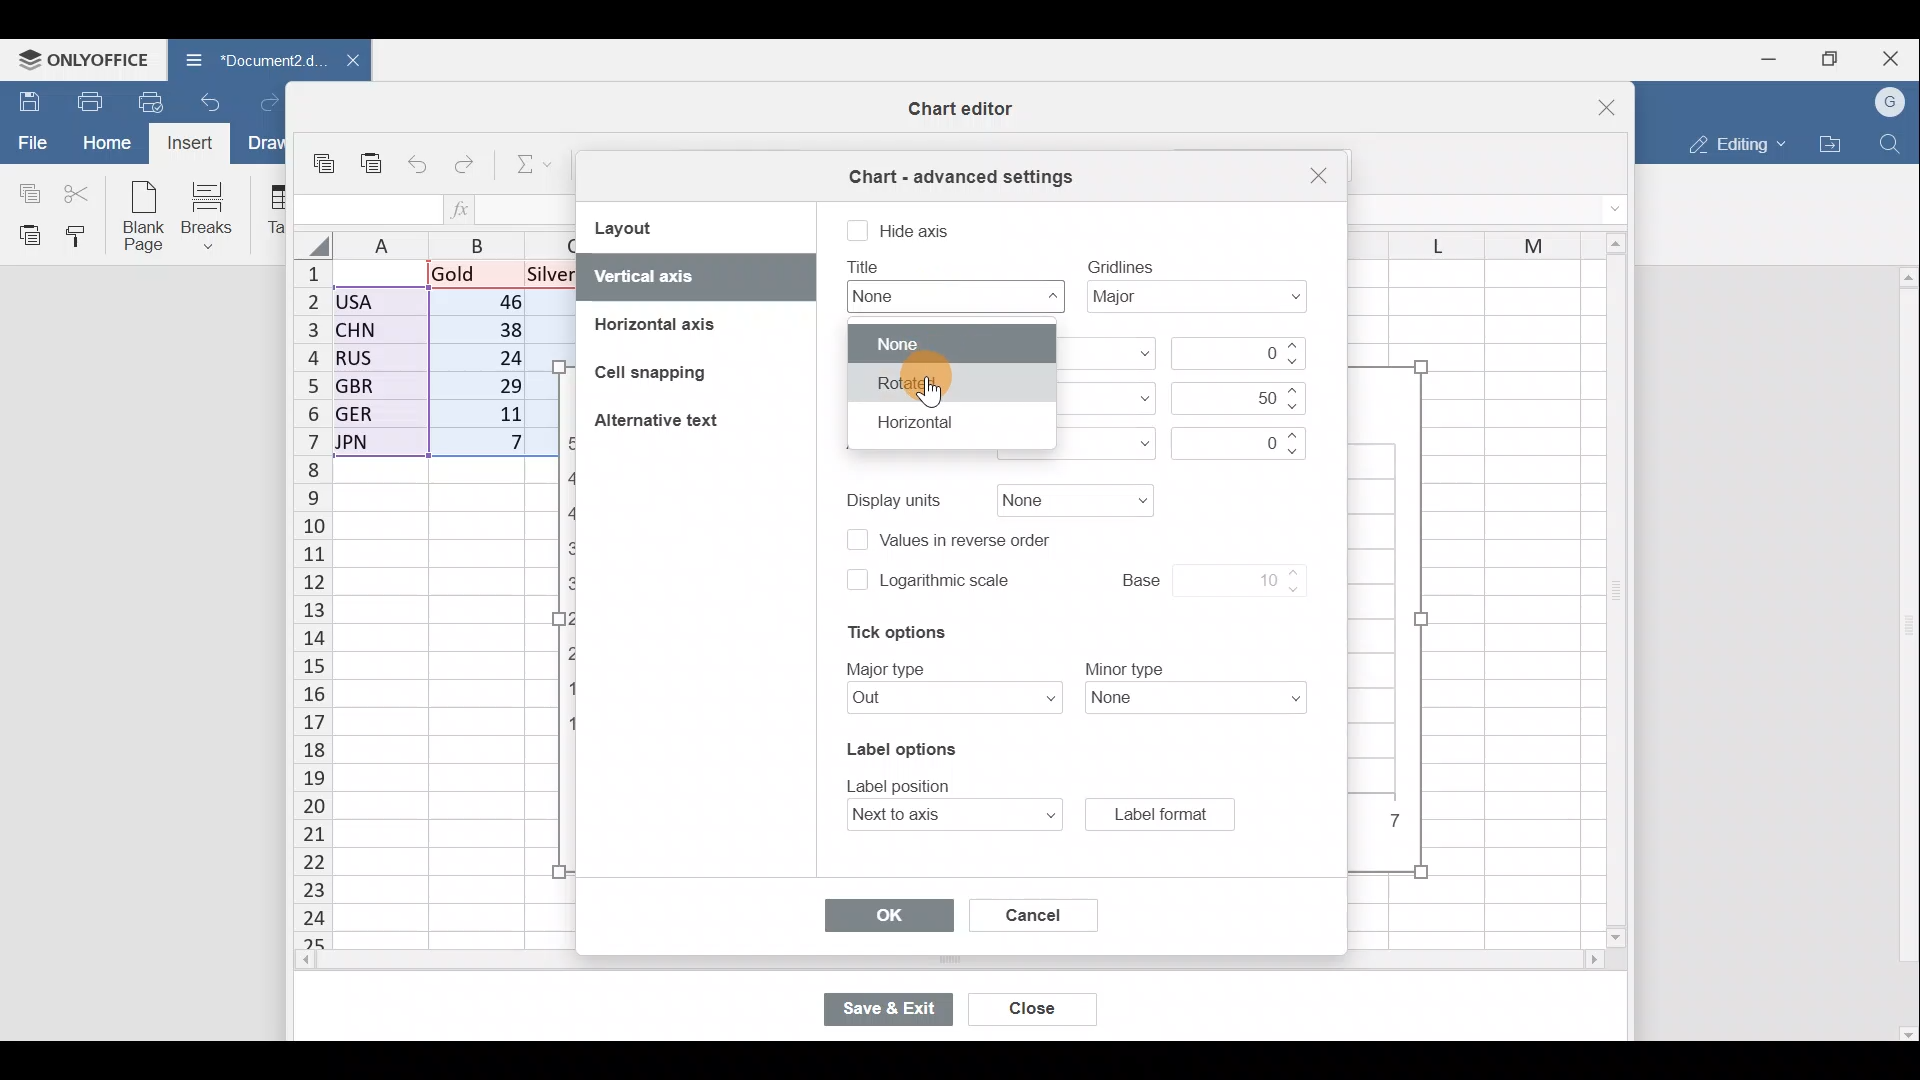 The width and height of the screenshot is (1920, 1080). I want to click on Base, so click(1192, 577).